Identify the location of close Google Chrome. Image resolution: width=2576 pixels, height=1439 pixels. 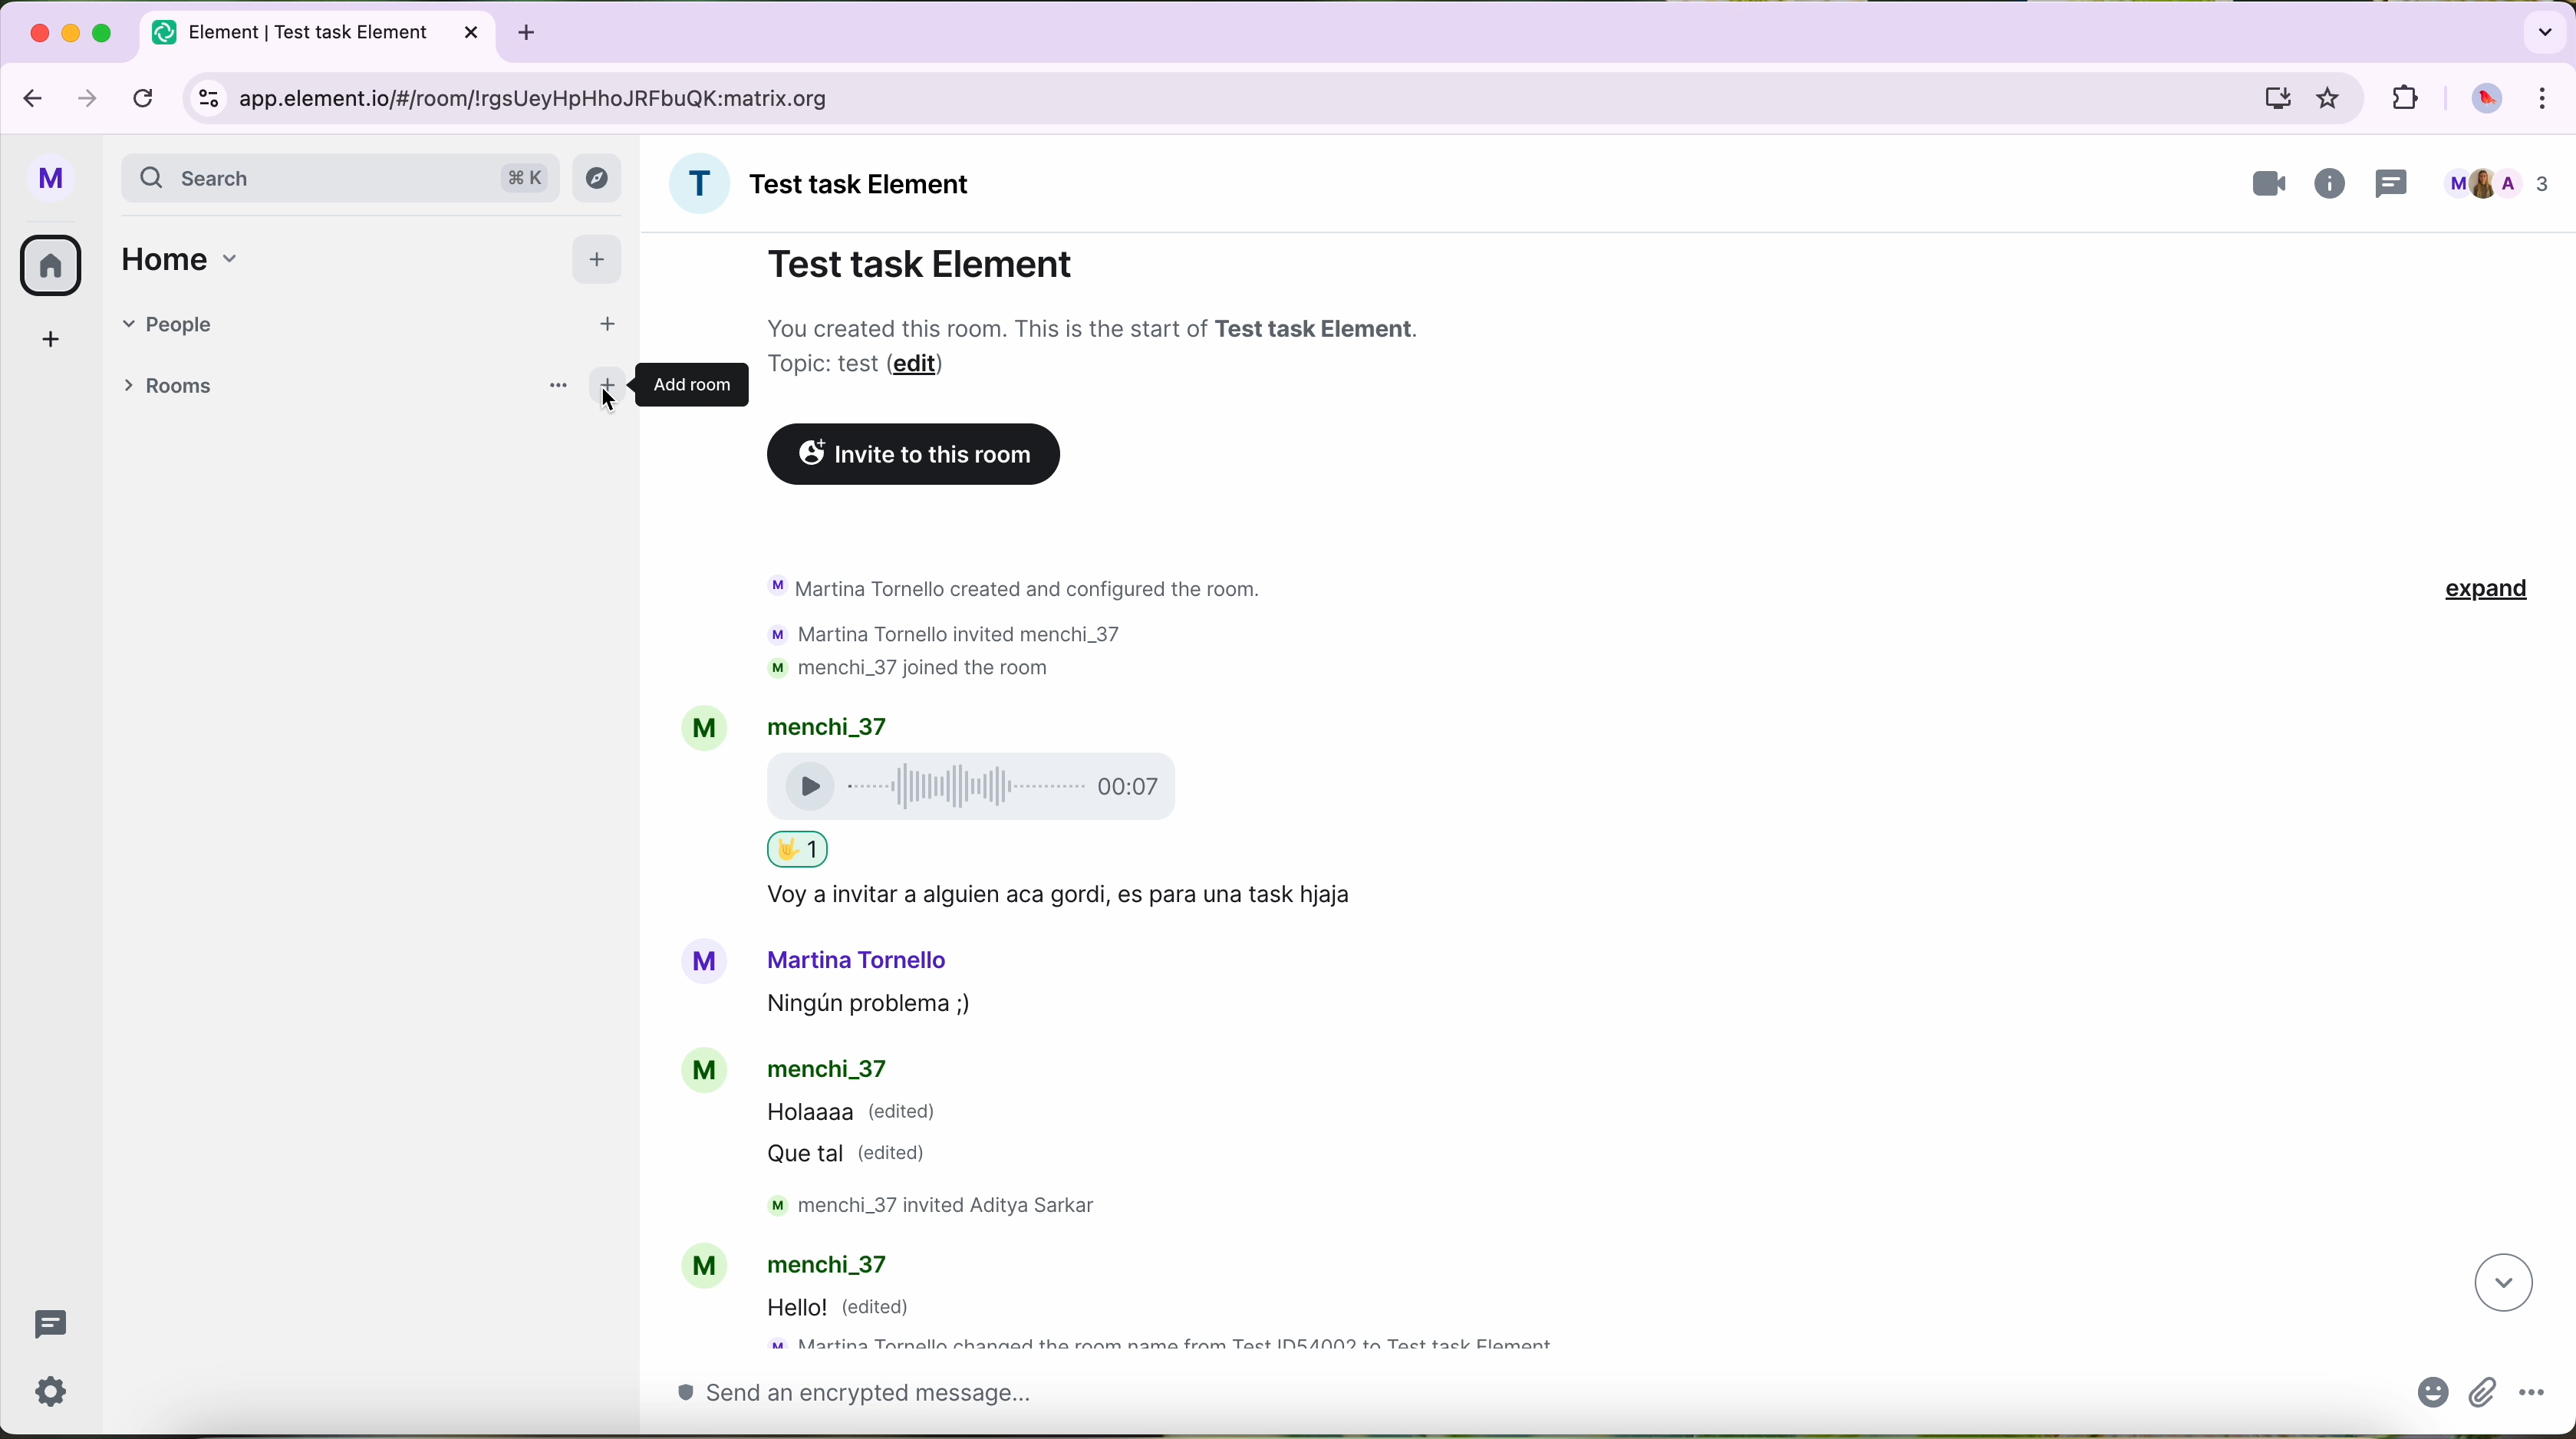
(38, 33).